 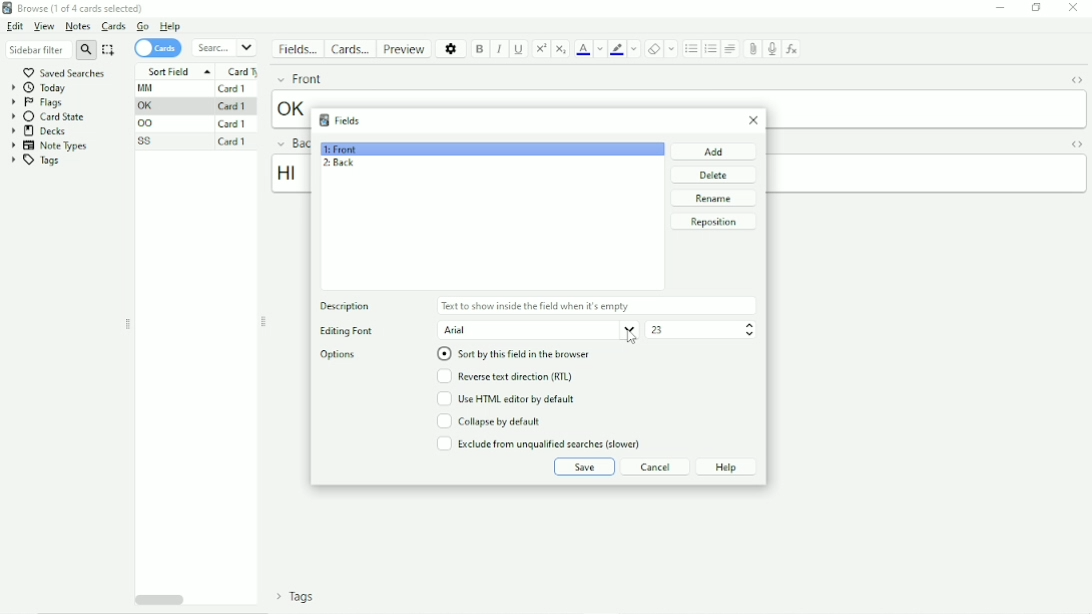 I want to click on Resize, so click(x=128, y=325).